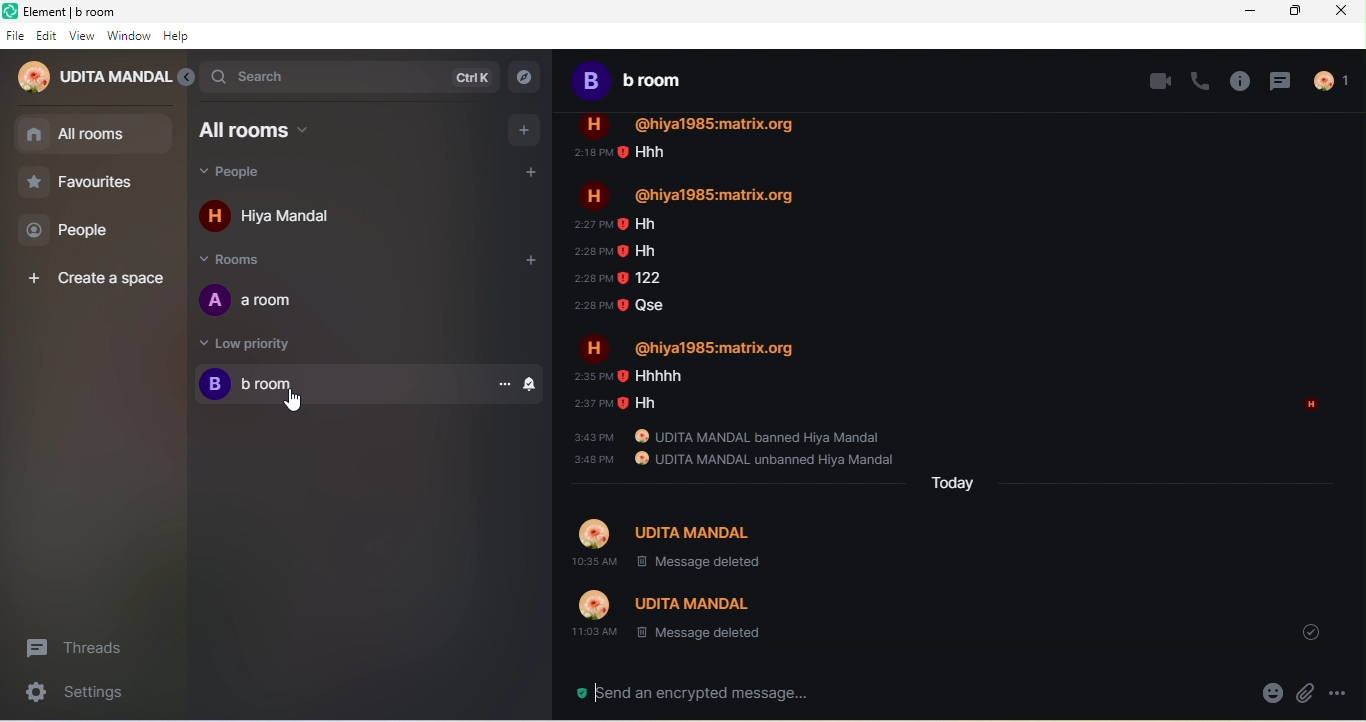 The image size is (1366, 722). I want to click on file, so click(15, 37).